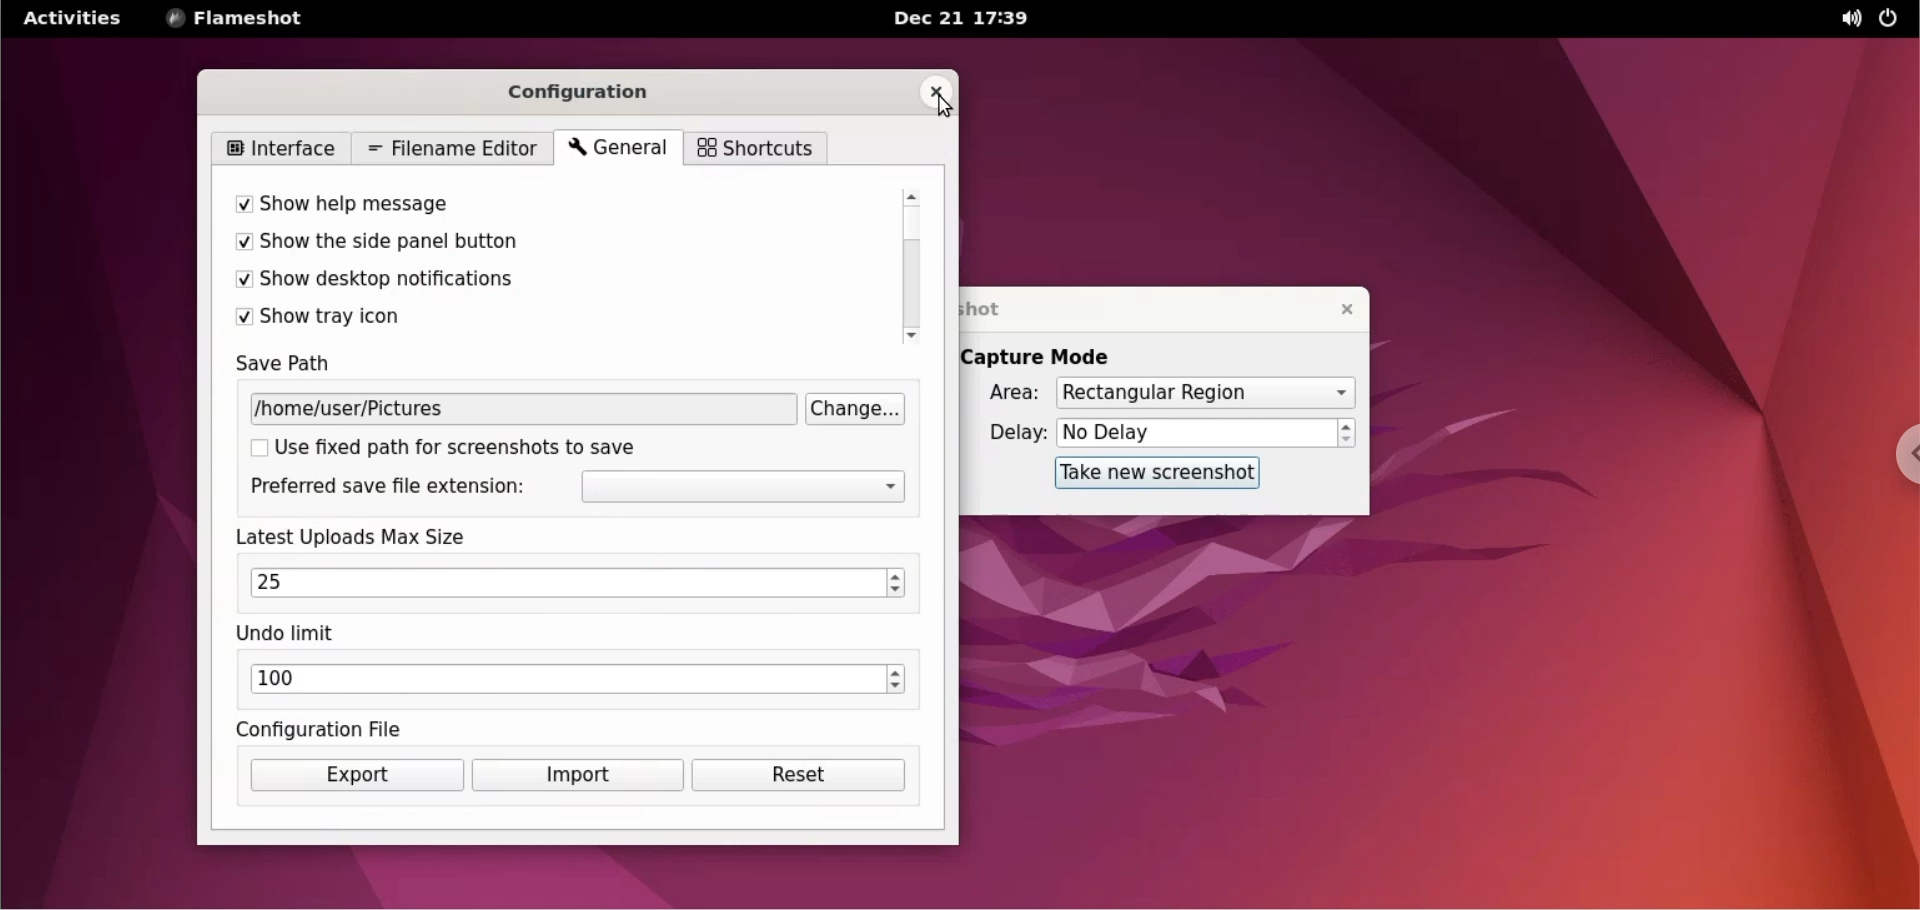 Image resolution: width=1920 pixels, height=910 pixels. I want to click on Latest Uploads Max size, so click(374, 537).